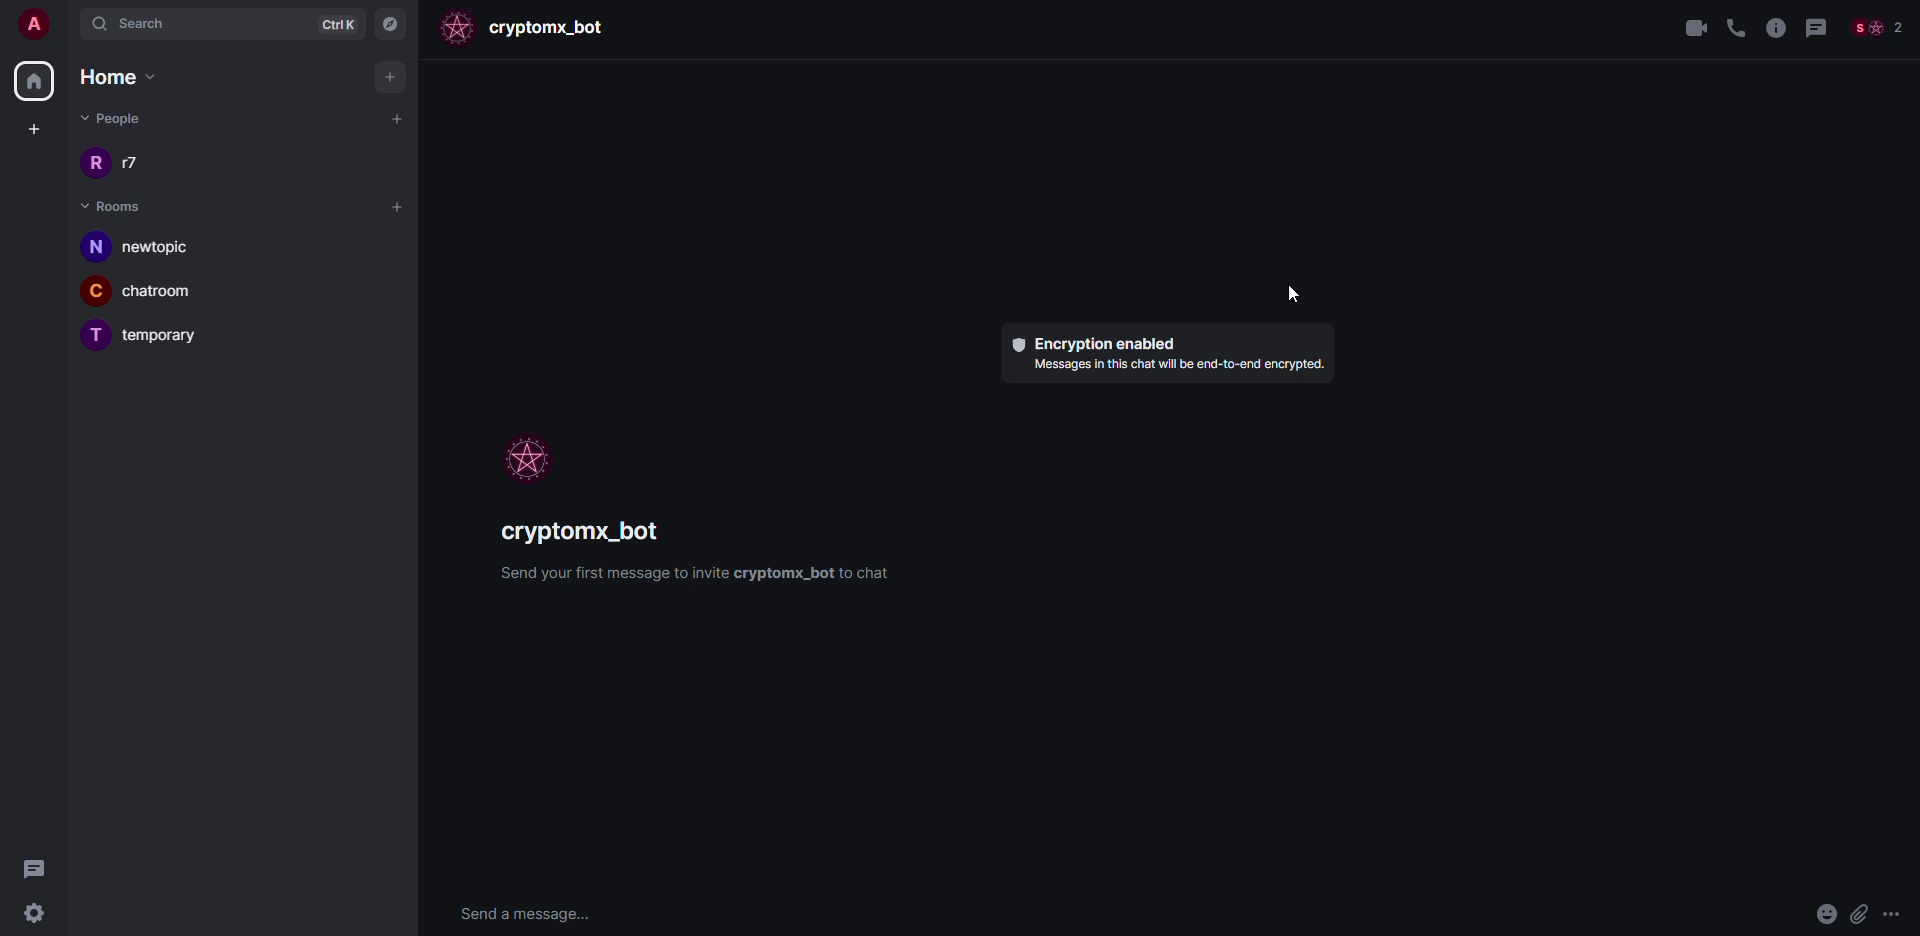 This screenshot has height=936, width=1920. What do you see at coordinates (1159, 347) in the screenshot?
I see `encryption enabled` at bounding box center [1159, 347].